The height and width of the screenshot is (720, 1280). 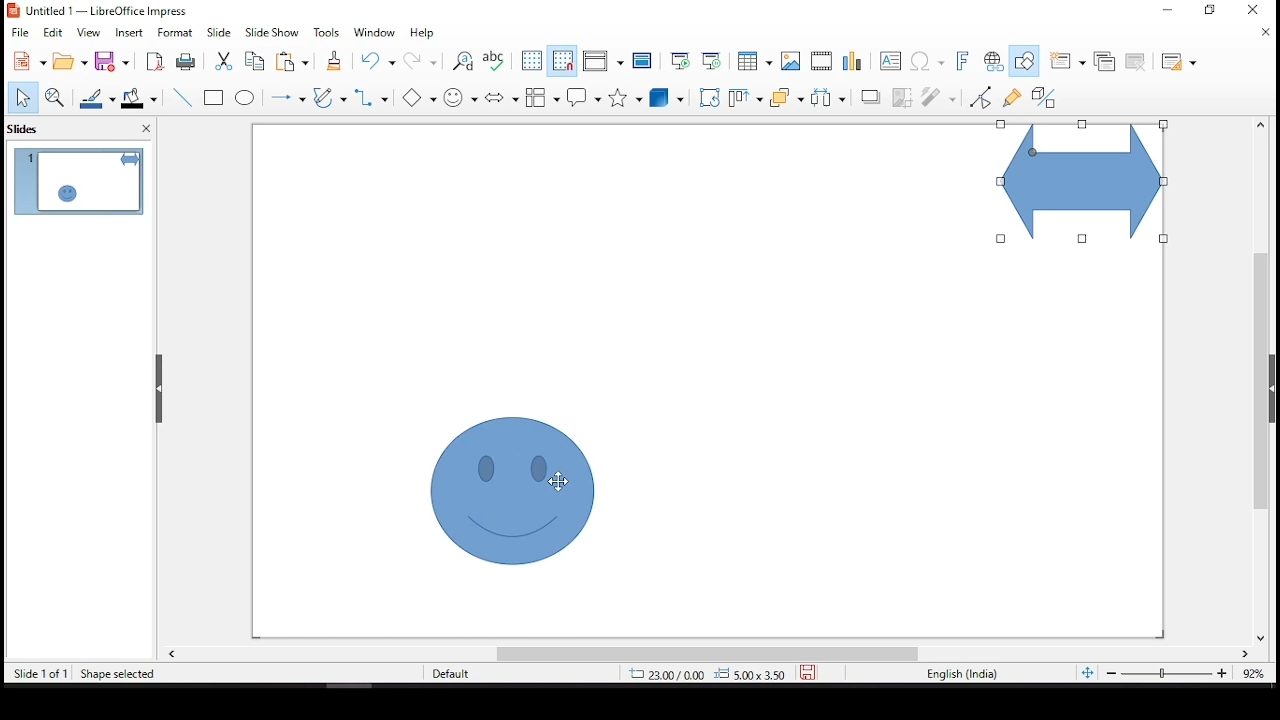 What do you see at coordinates (463, 62) in the screenshot?
I see `find and replace` at bounding box center [463, 62].